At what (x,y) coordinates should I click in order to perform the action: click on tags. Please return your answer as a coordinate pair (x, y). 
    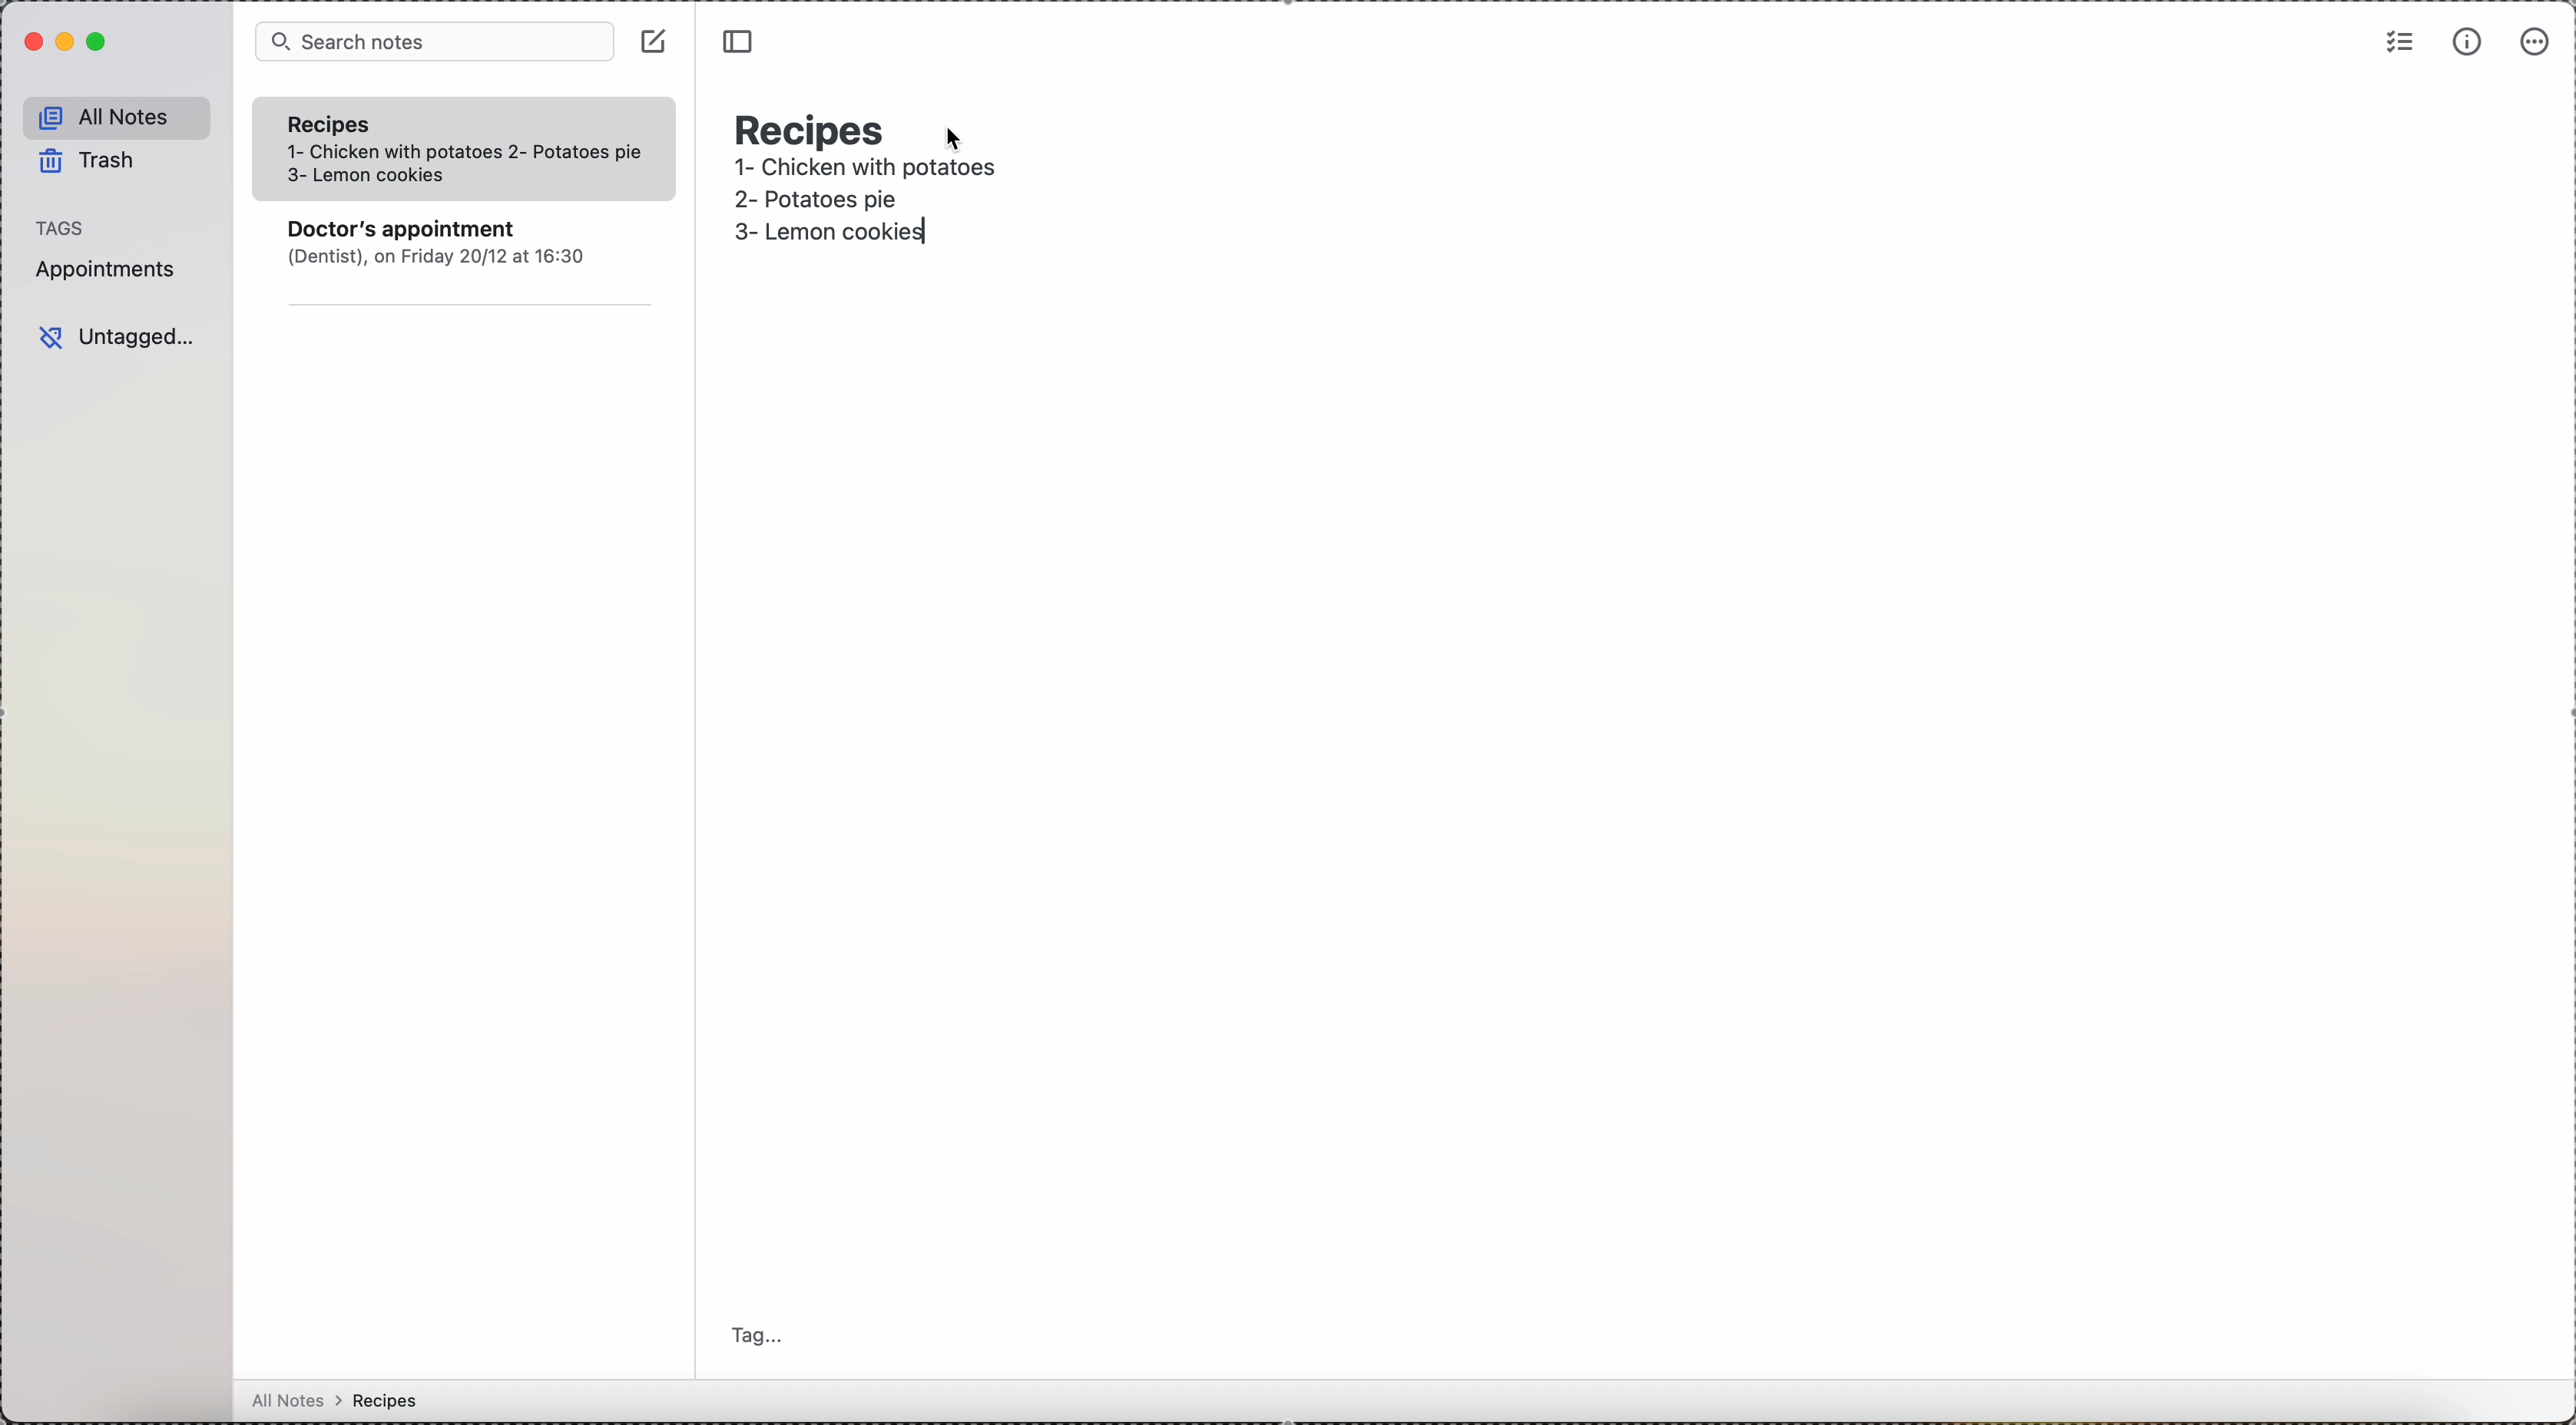
    Looking at the image, I should click on (59, 225).